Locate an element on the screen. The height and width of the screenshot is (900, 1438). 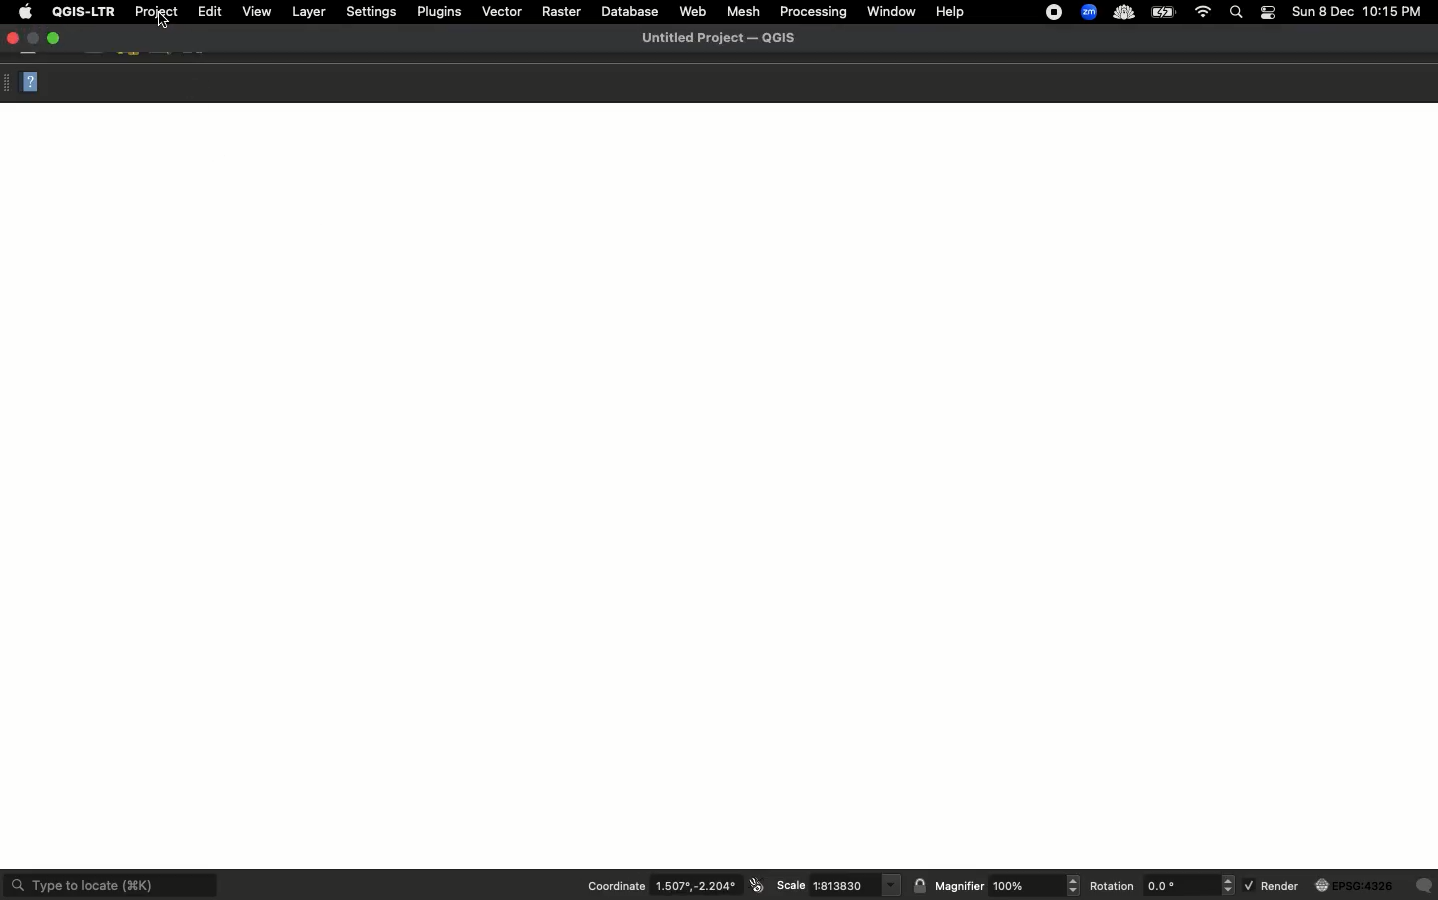
Help is located at coordinates (34, 84).